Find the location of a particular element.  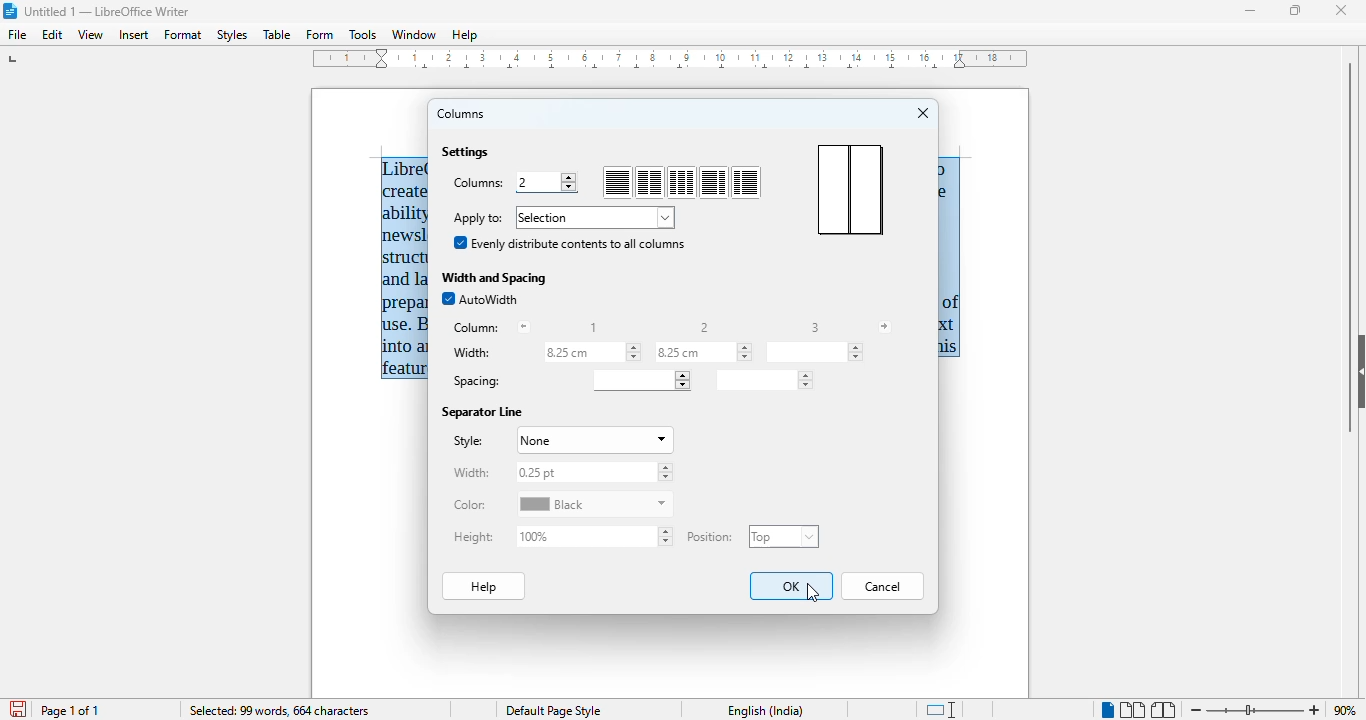

page 1 of 1 is located at coordinates (70, 711).